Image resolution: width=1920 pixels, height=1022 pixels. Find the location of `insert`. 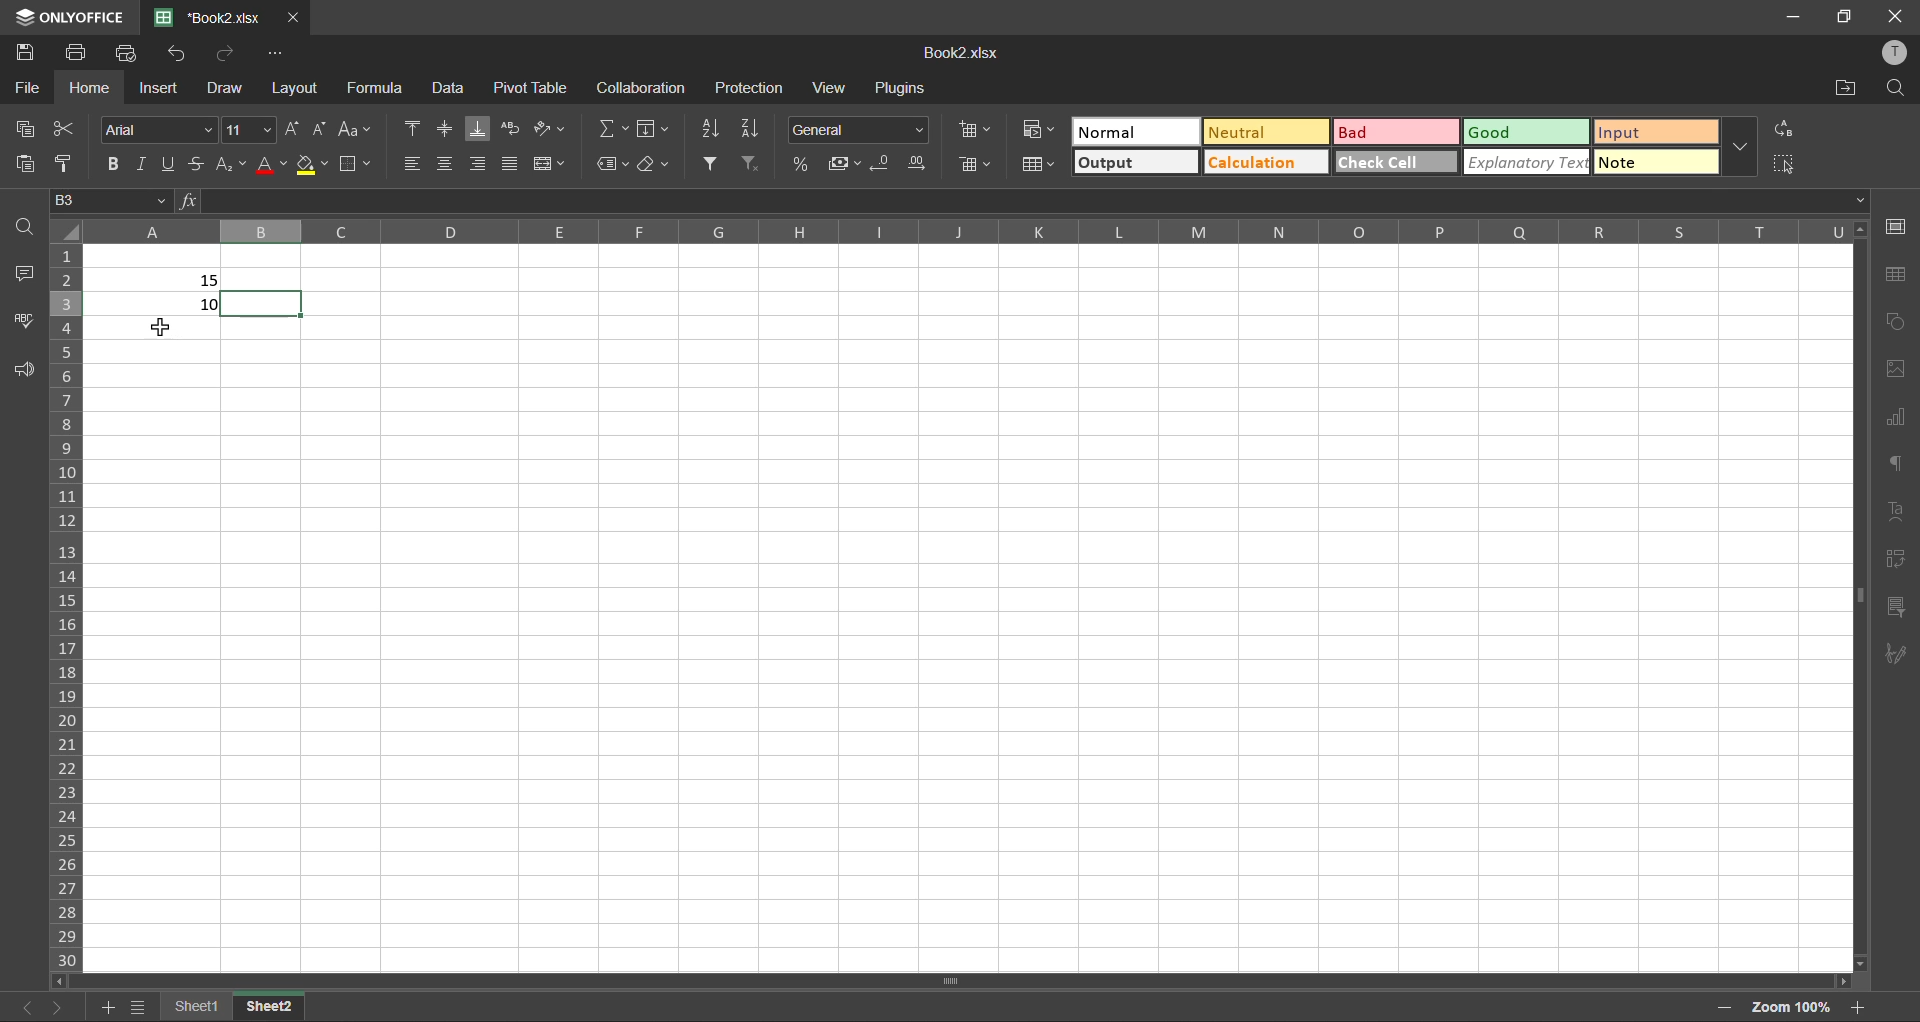

insert is located at coordinates (159, 89).